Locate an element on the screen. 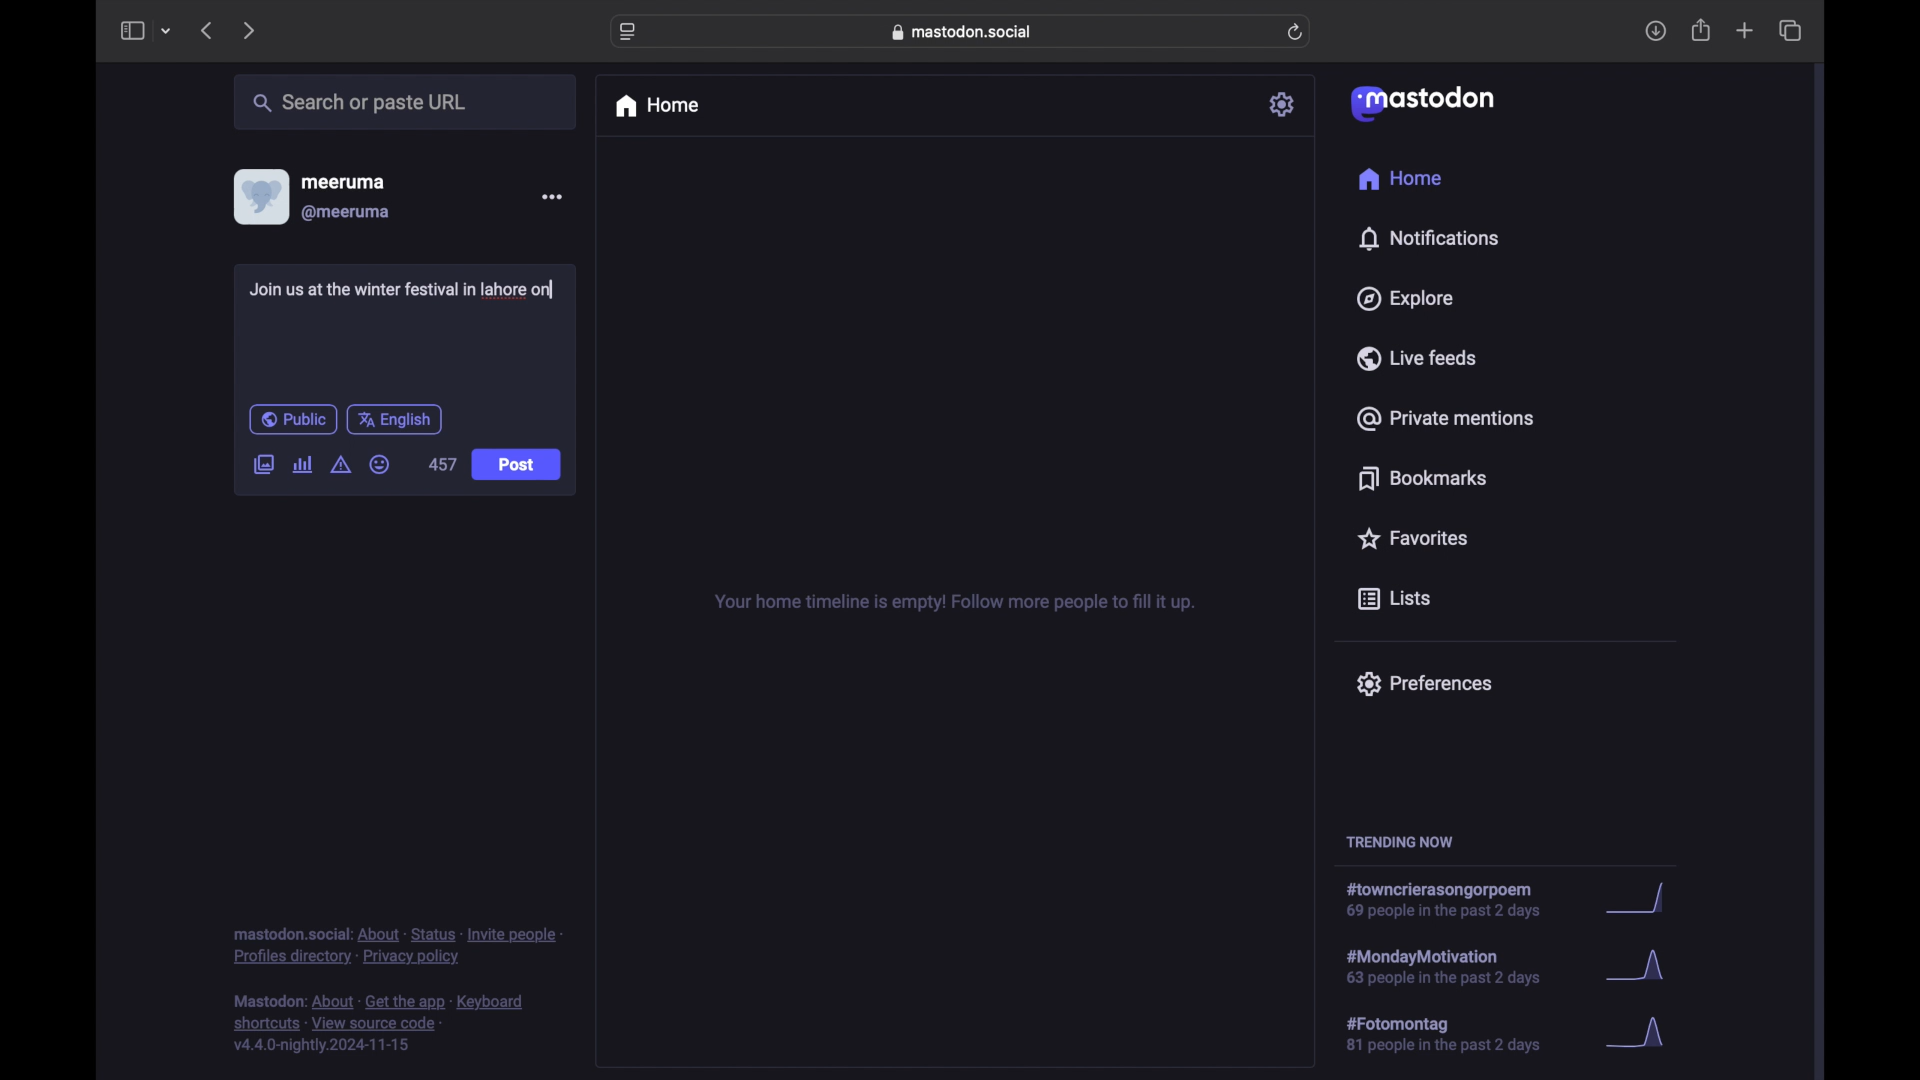 Image resolution: width=1920 pixels, height=1080 pixels. private mentions is located at coordinates (1446, 418).